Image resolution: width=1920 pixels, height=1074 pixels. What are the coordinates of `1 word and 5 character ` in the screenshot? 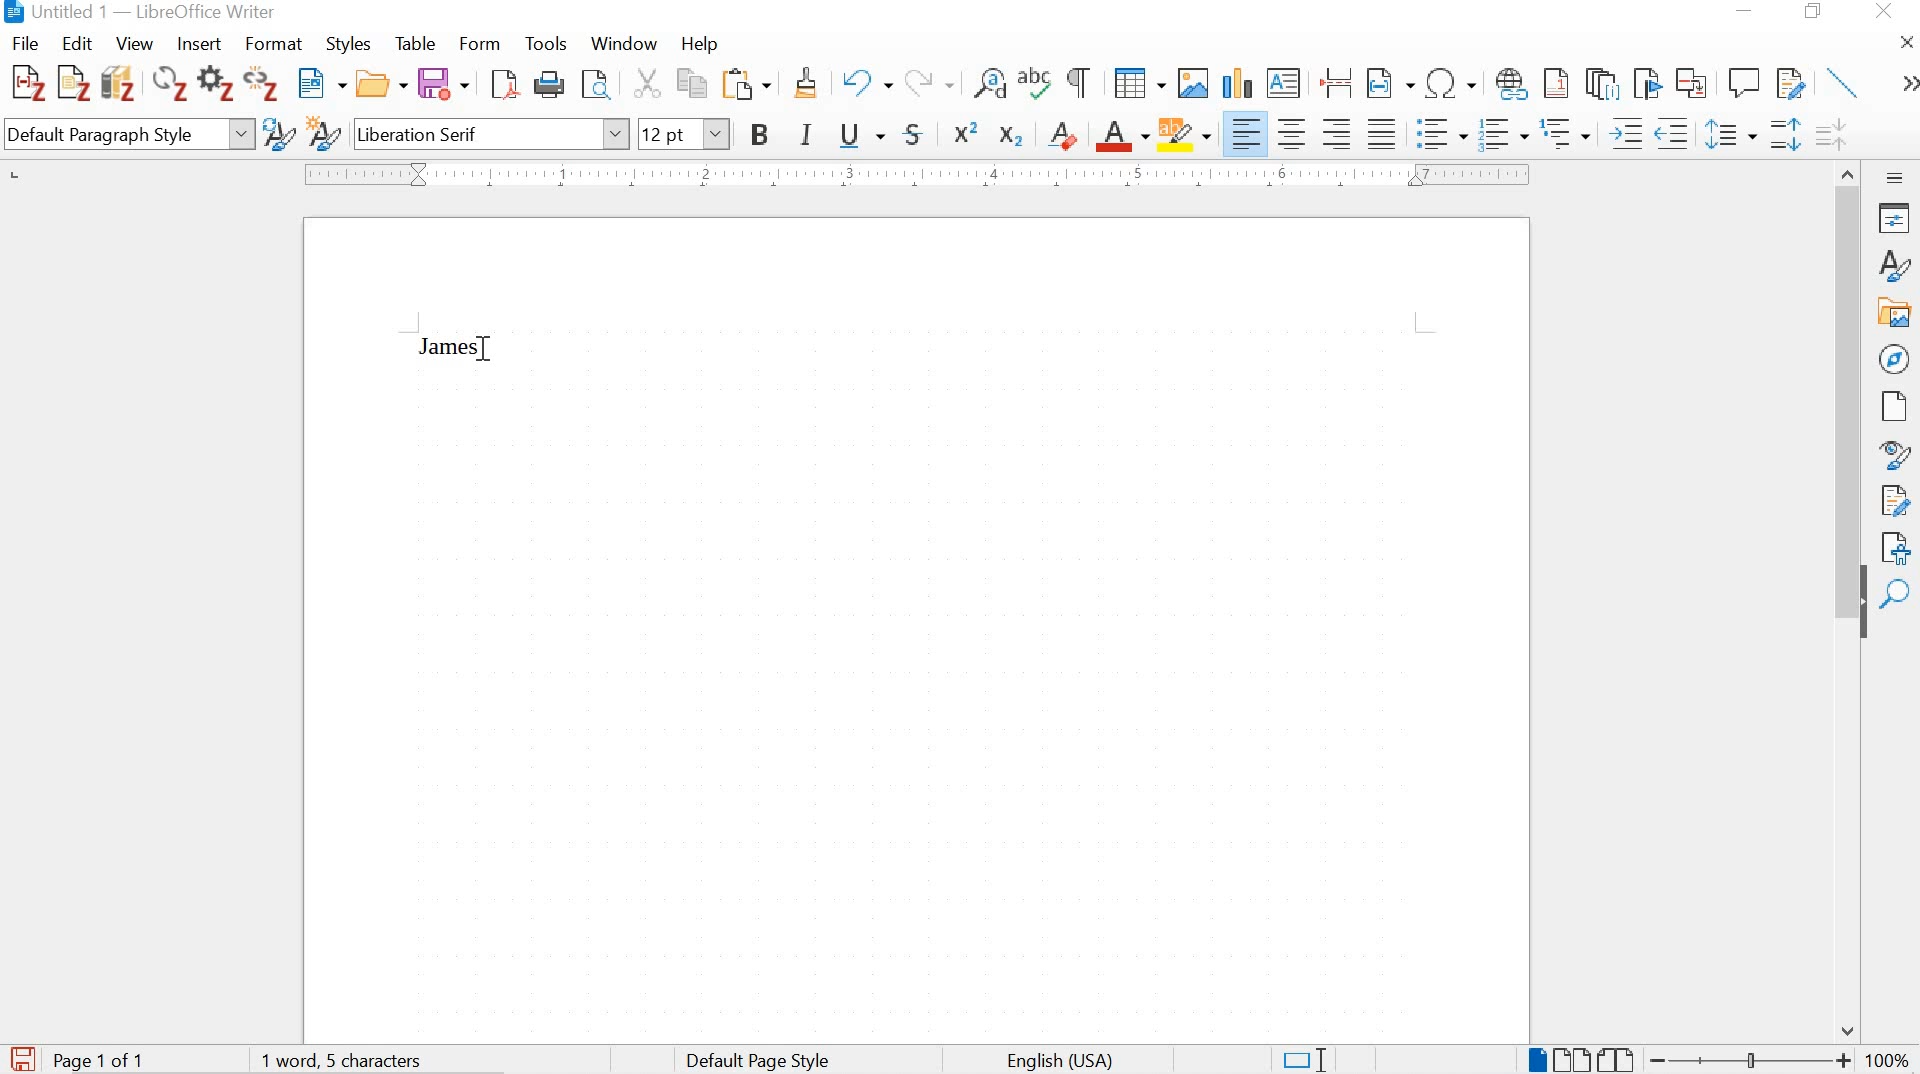 It's located at (347, 1061).